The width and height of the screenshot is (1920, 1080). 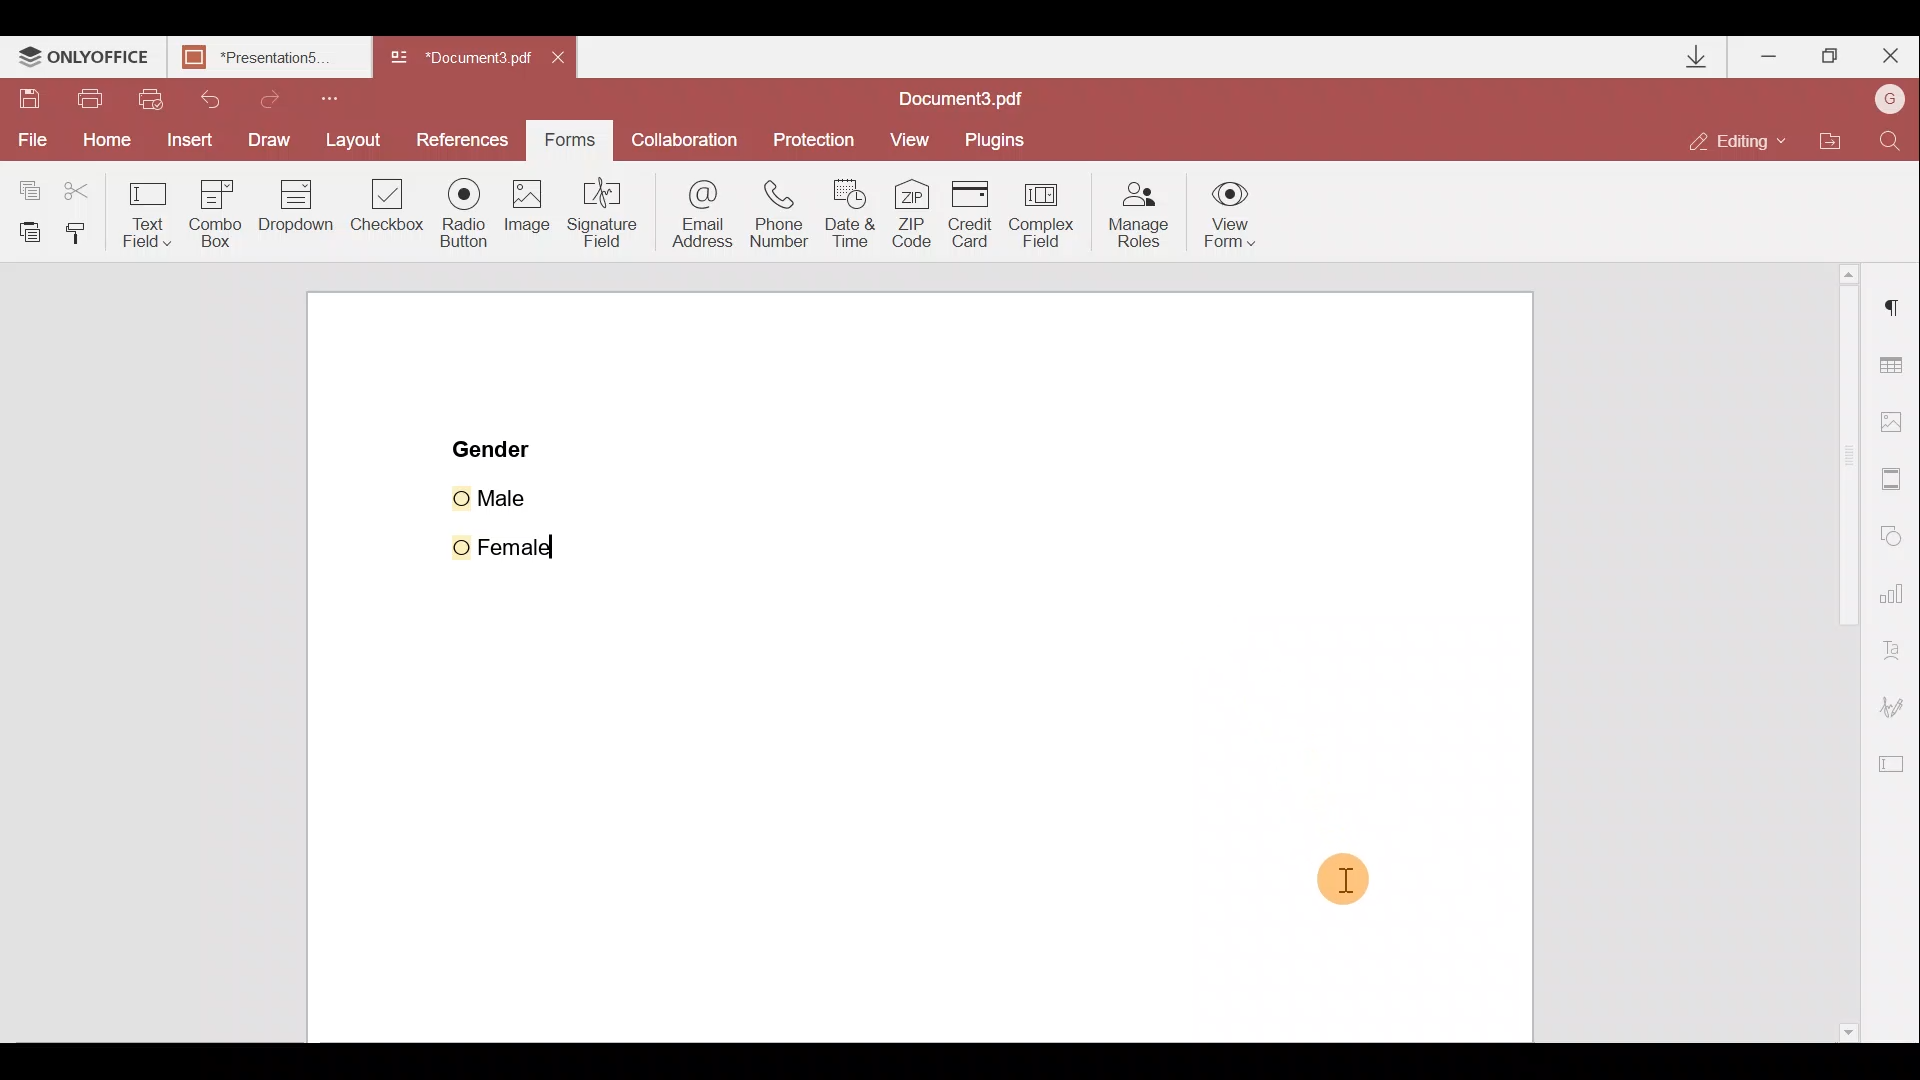 I want to click on Table settings, so click(x=1895, y=361).